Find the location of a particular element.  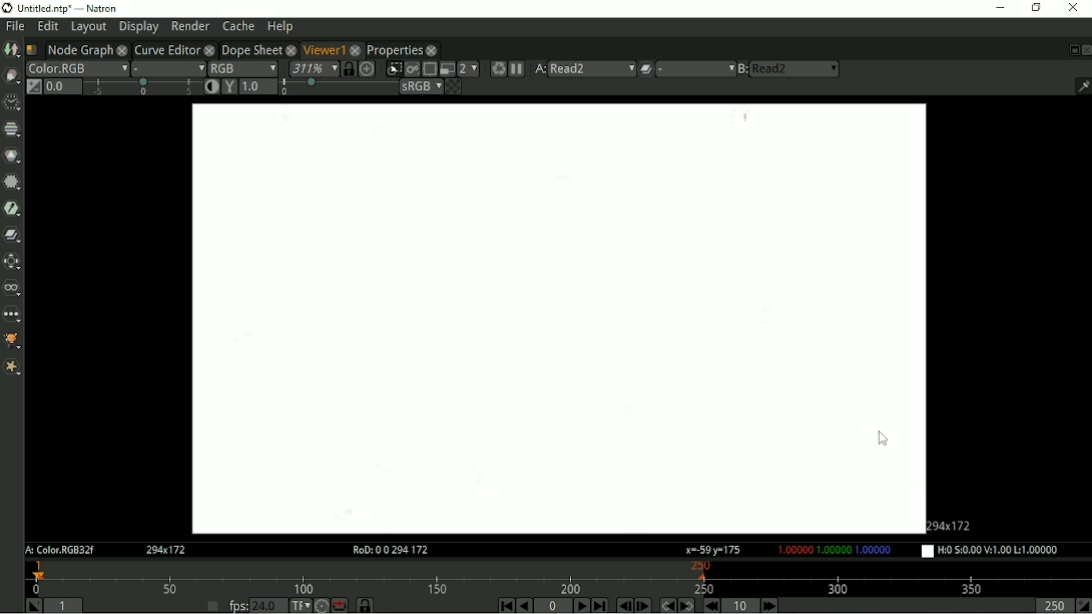

Set time display format is located at coordinates (299, 605).